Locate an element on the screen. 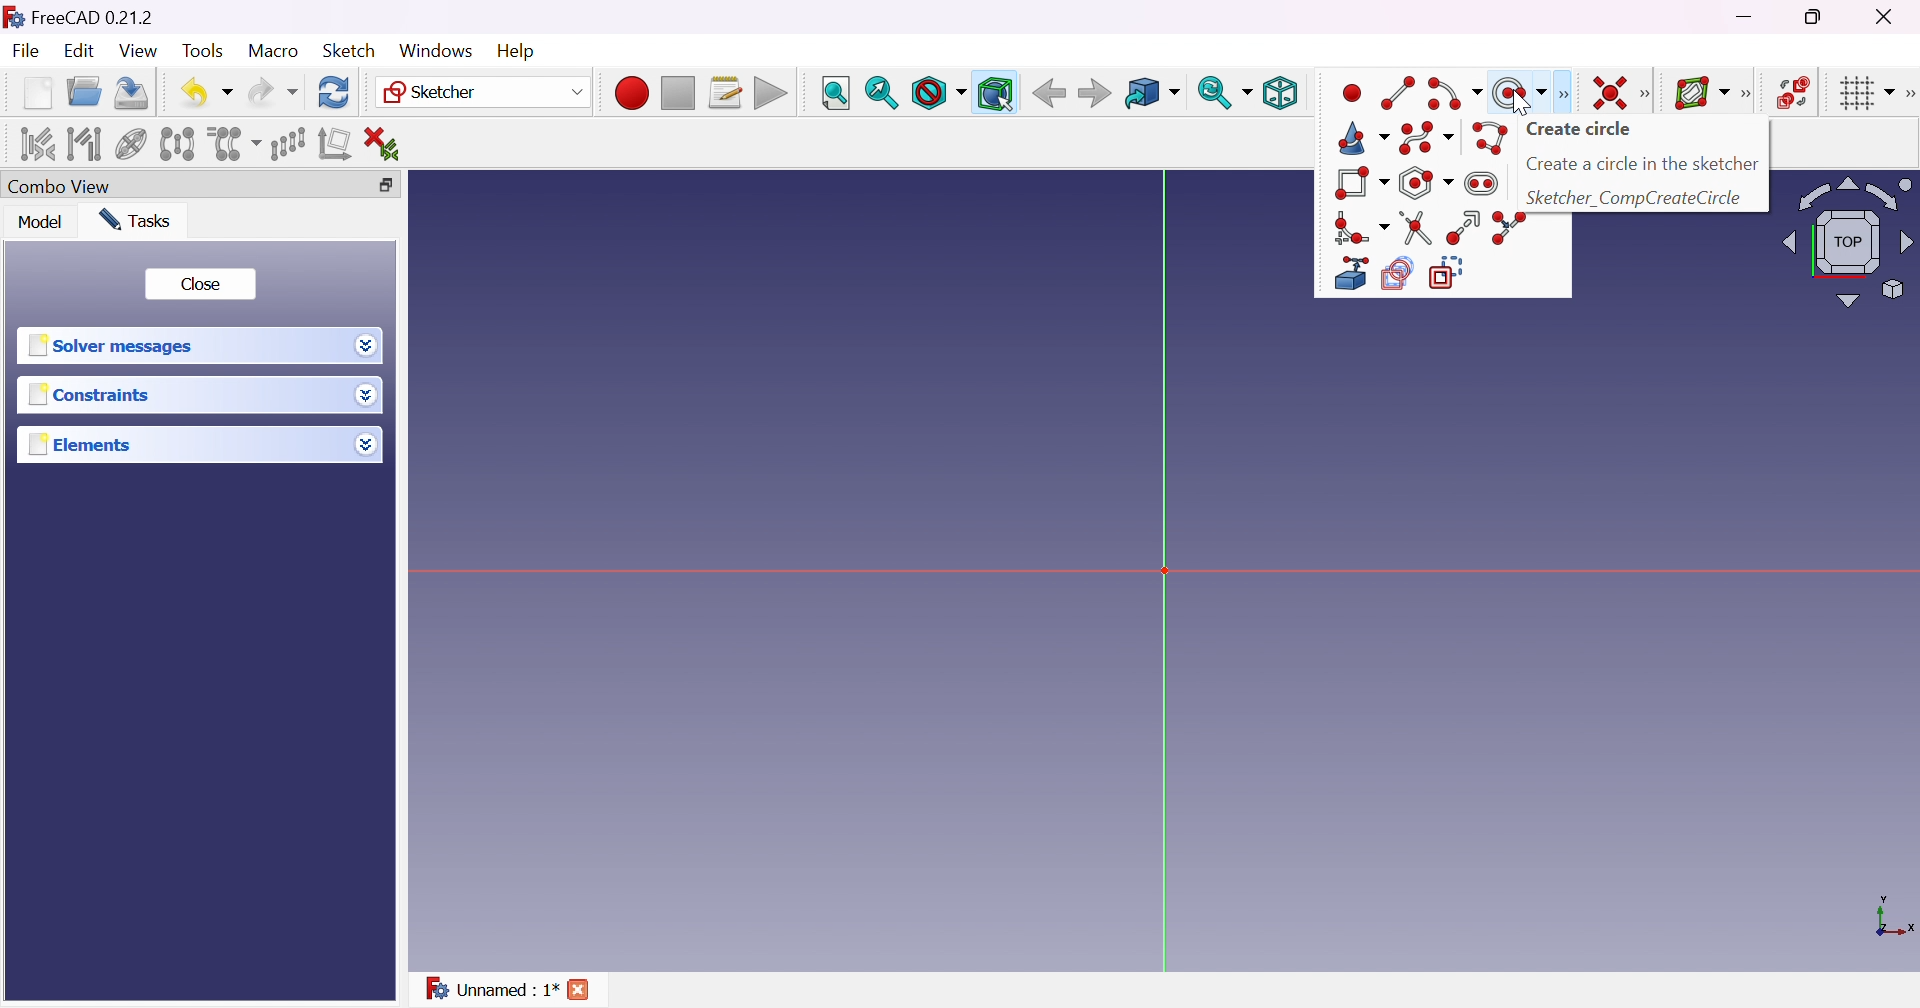  Back is located at coordinates (1048, 93).